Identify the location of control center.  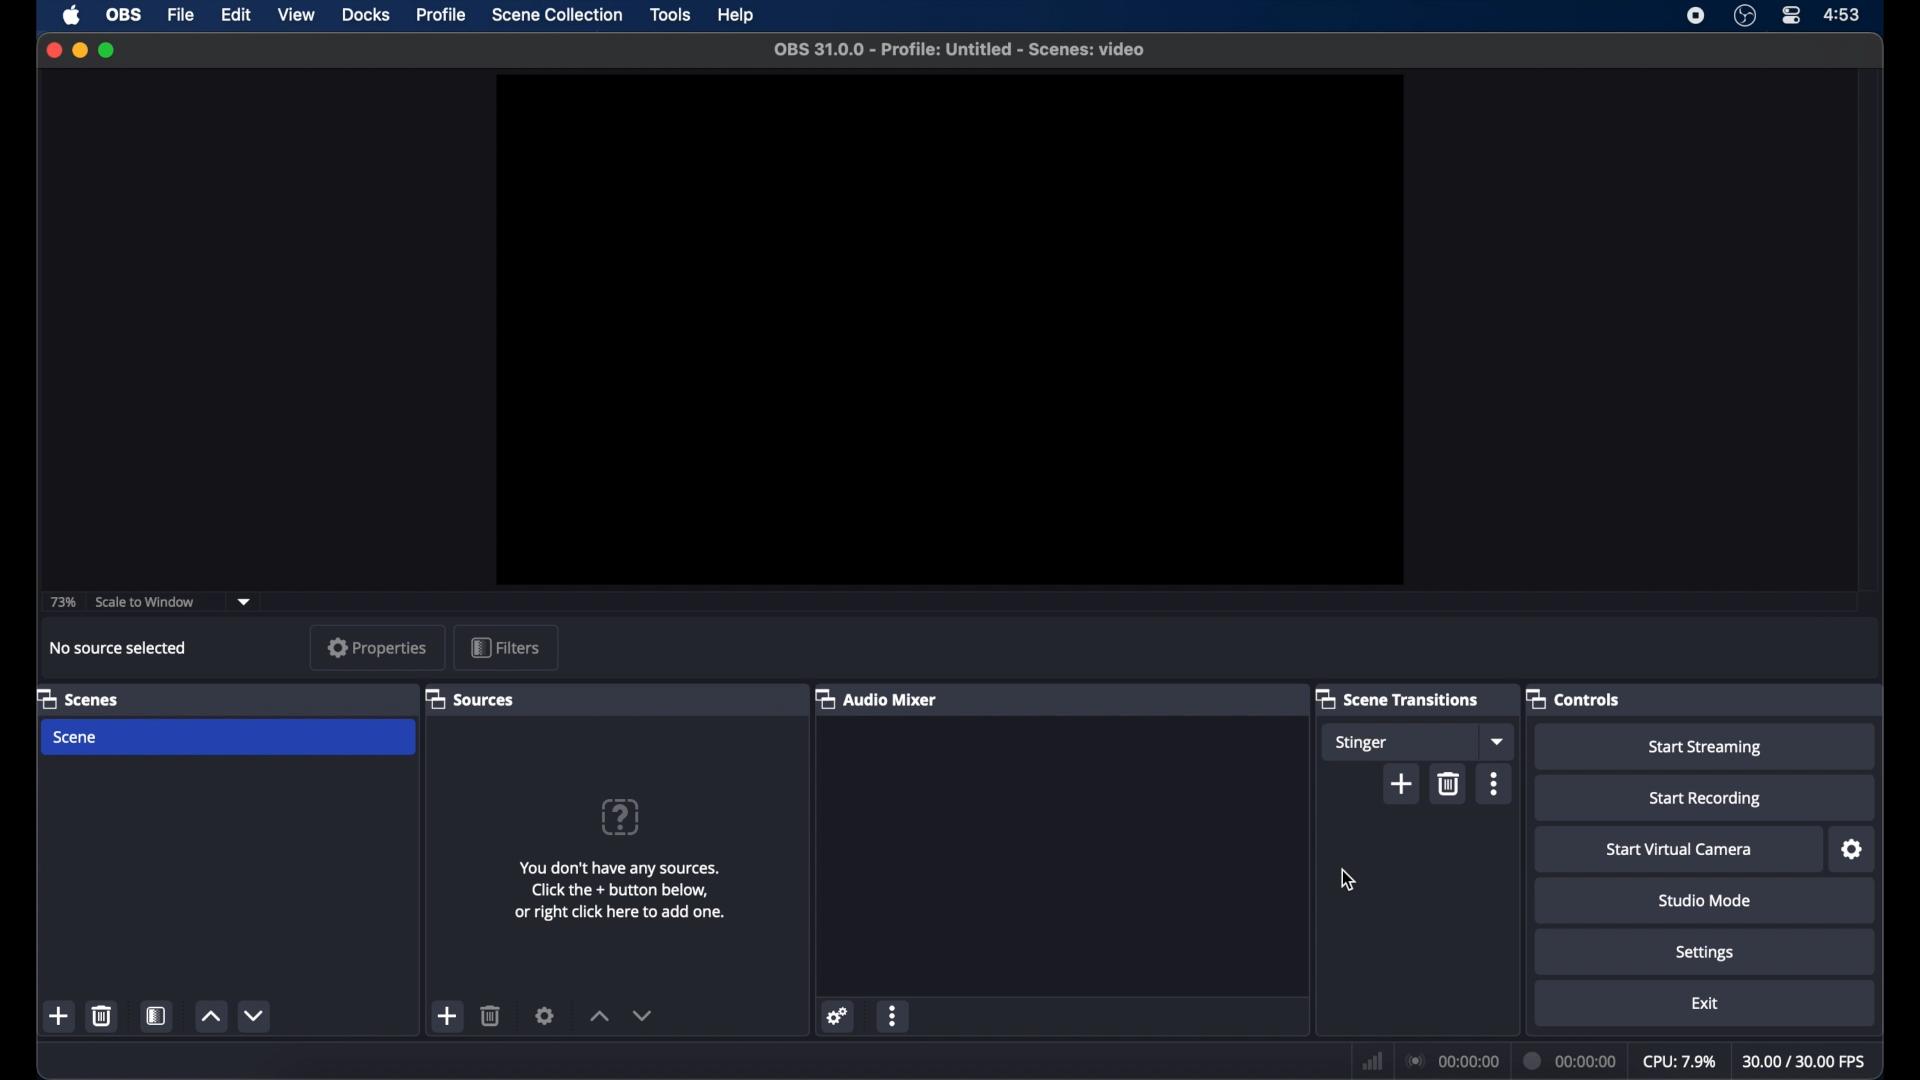
(1792, 16).